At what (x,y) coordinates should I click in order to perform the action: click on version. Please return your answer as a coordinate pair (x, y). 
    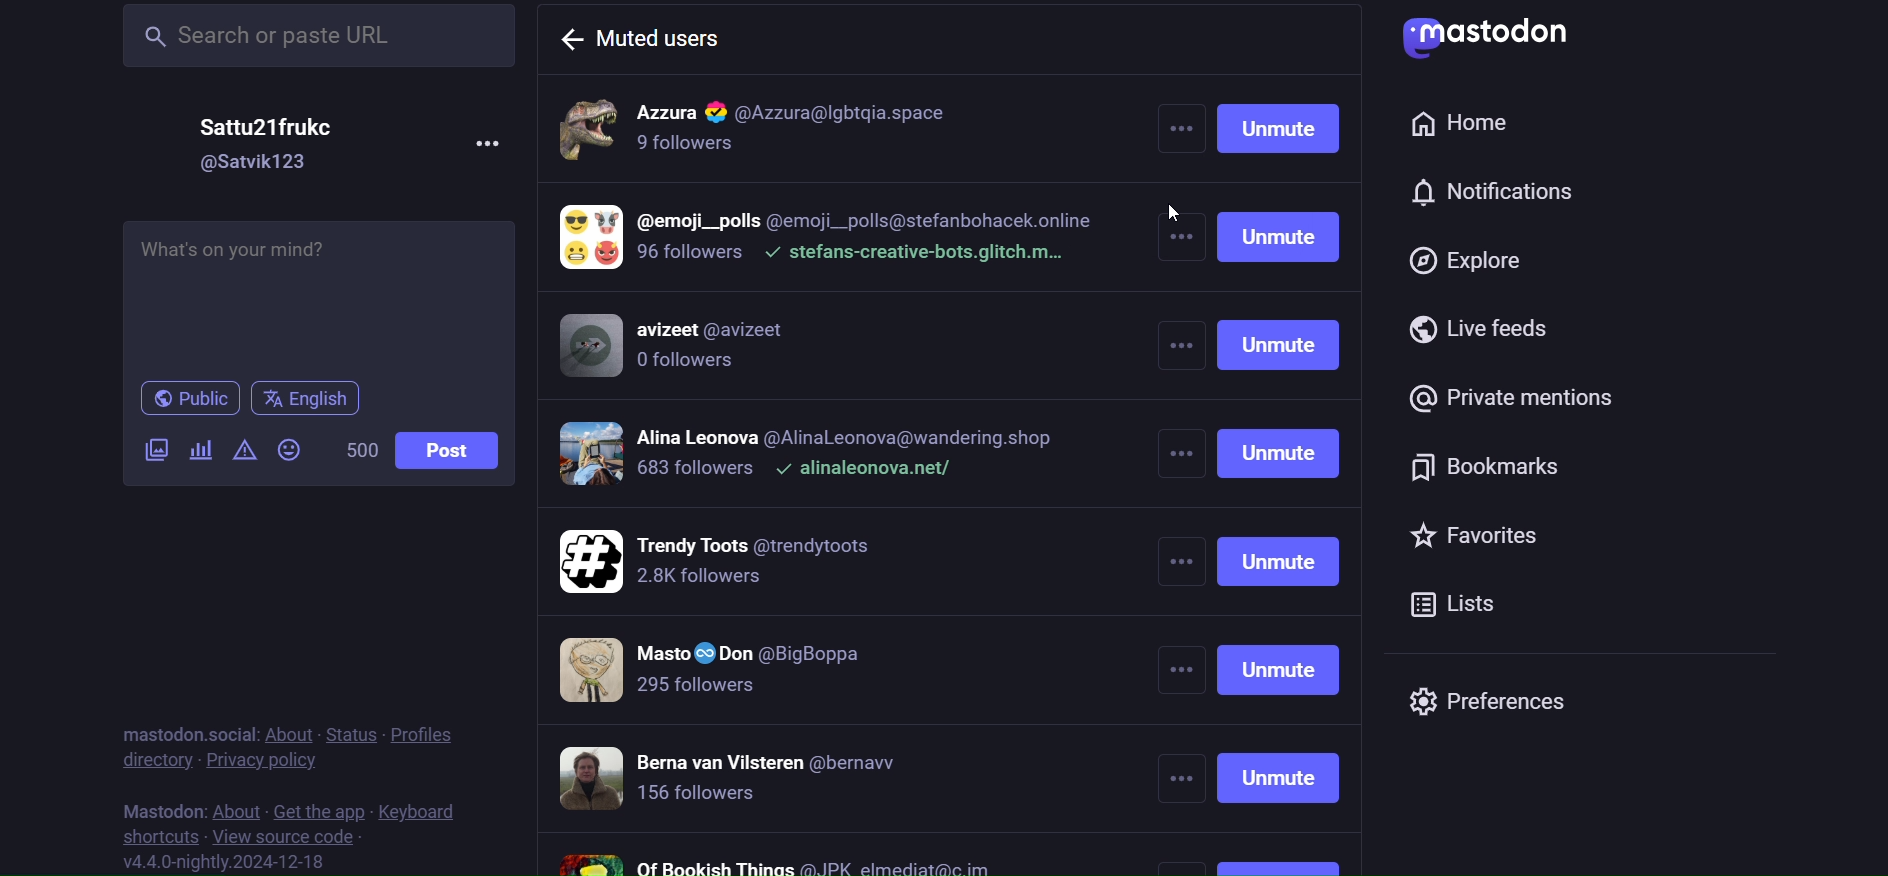
    Looking at the image, I should click on (225, 860).